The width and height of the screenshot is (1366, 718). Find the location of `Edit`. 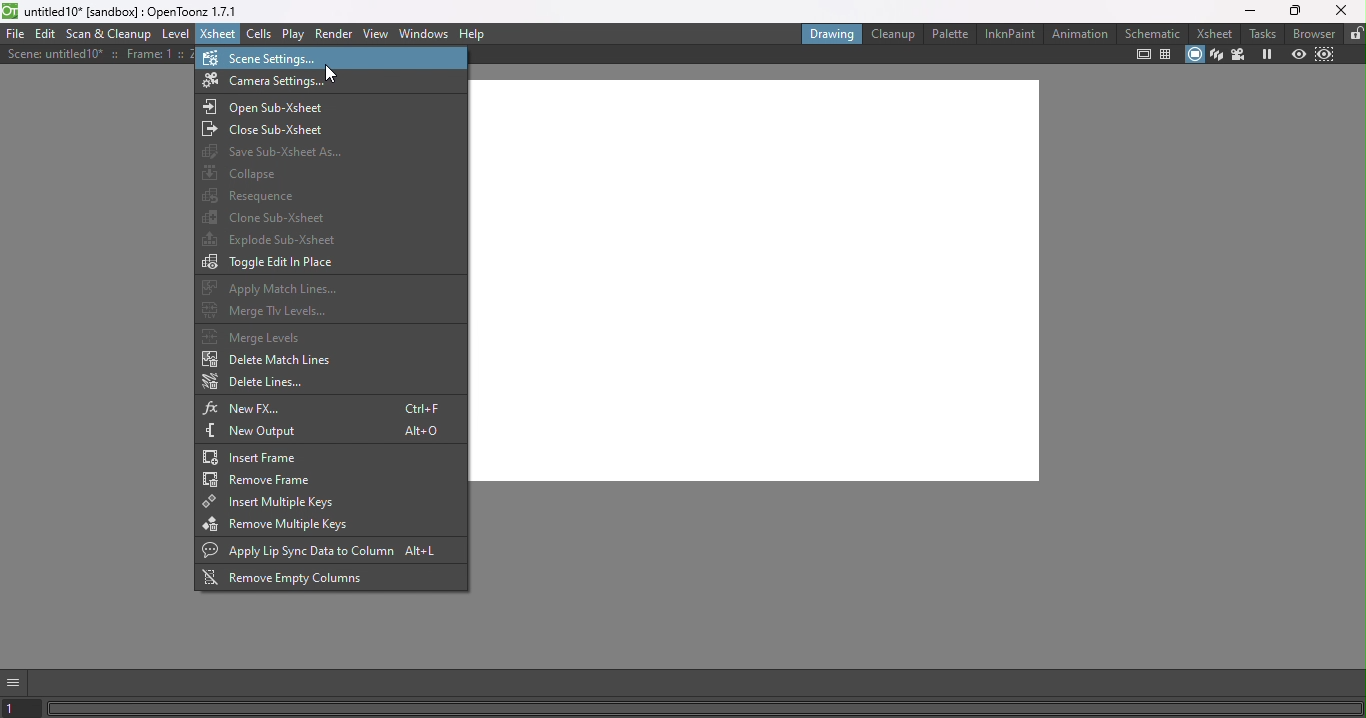

Edit is located at coordinates (48, 35).